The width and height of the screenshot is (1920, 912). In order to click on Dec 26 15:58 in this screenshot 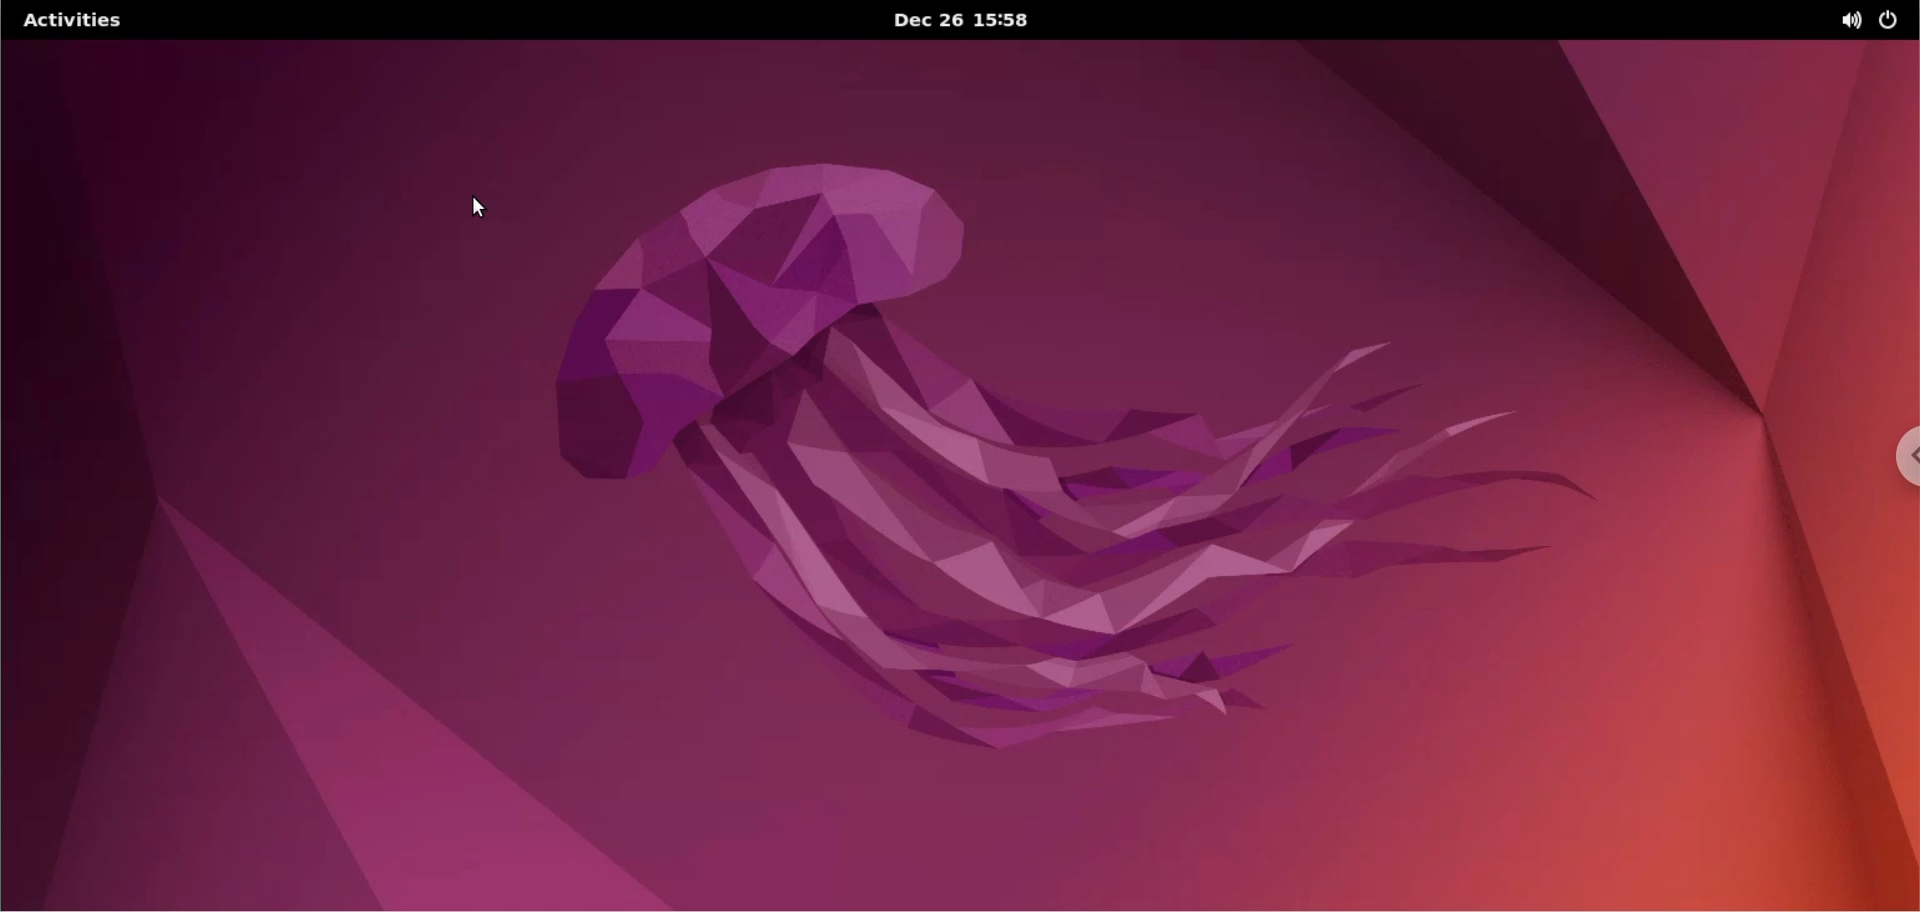, I will do `click(961, 20)`.